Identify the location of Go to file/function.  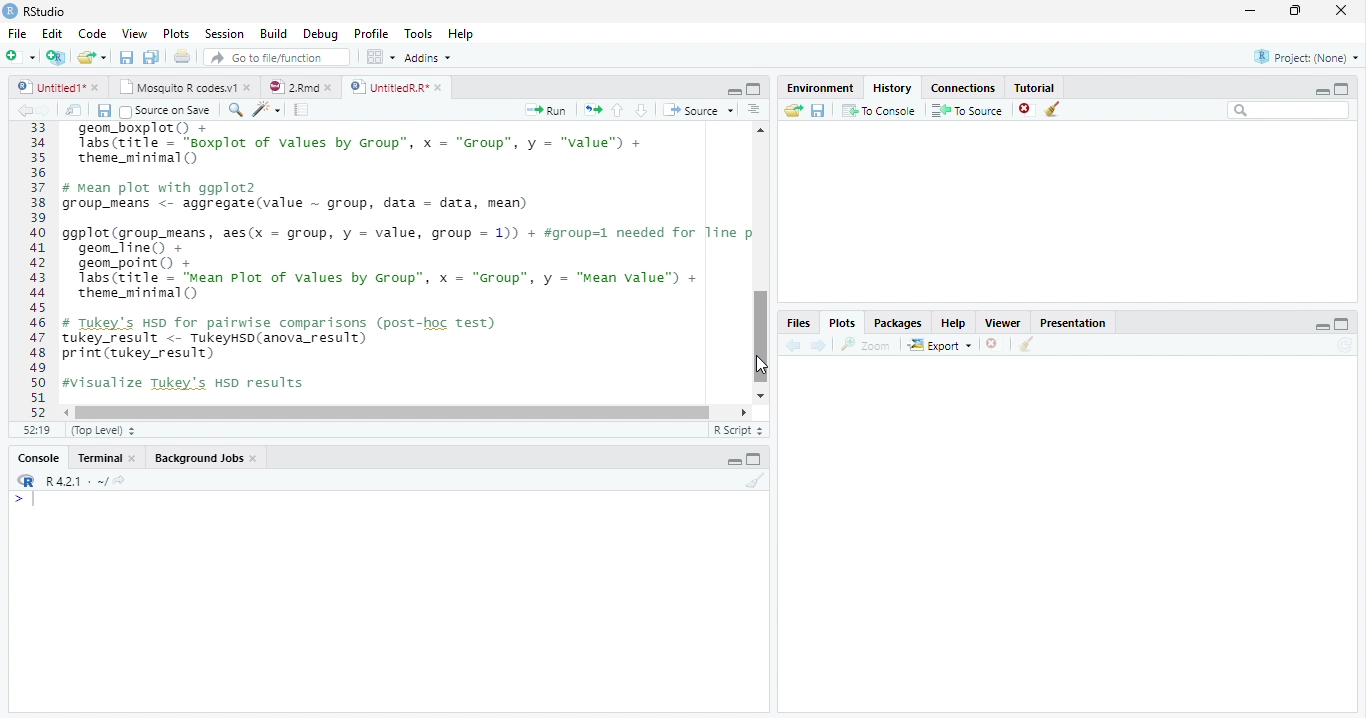
(277, 58).